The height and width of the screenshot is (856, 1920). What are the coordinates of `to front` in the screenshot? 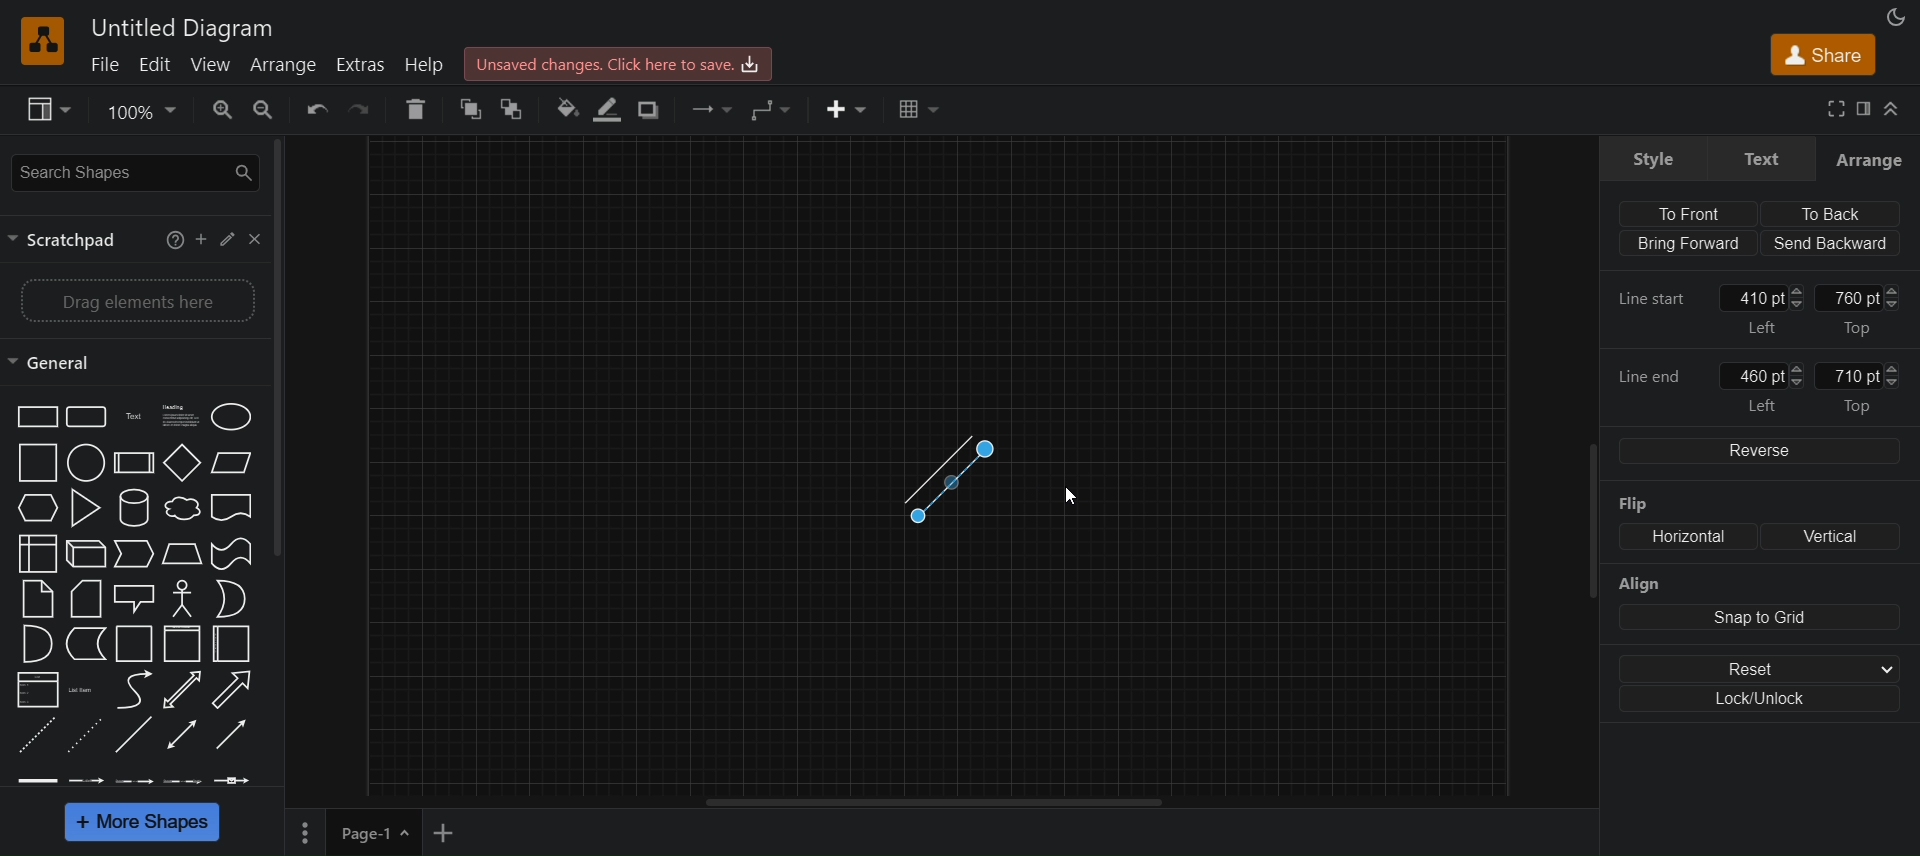 It's located at (471, 109).